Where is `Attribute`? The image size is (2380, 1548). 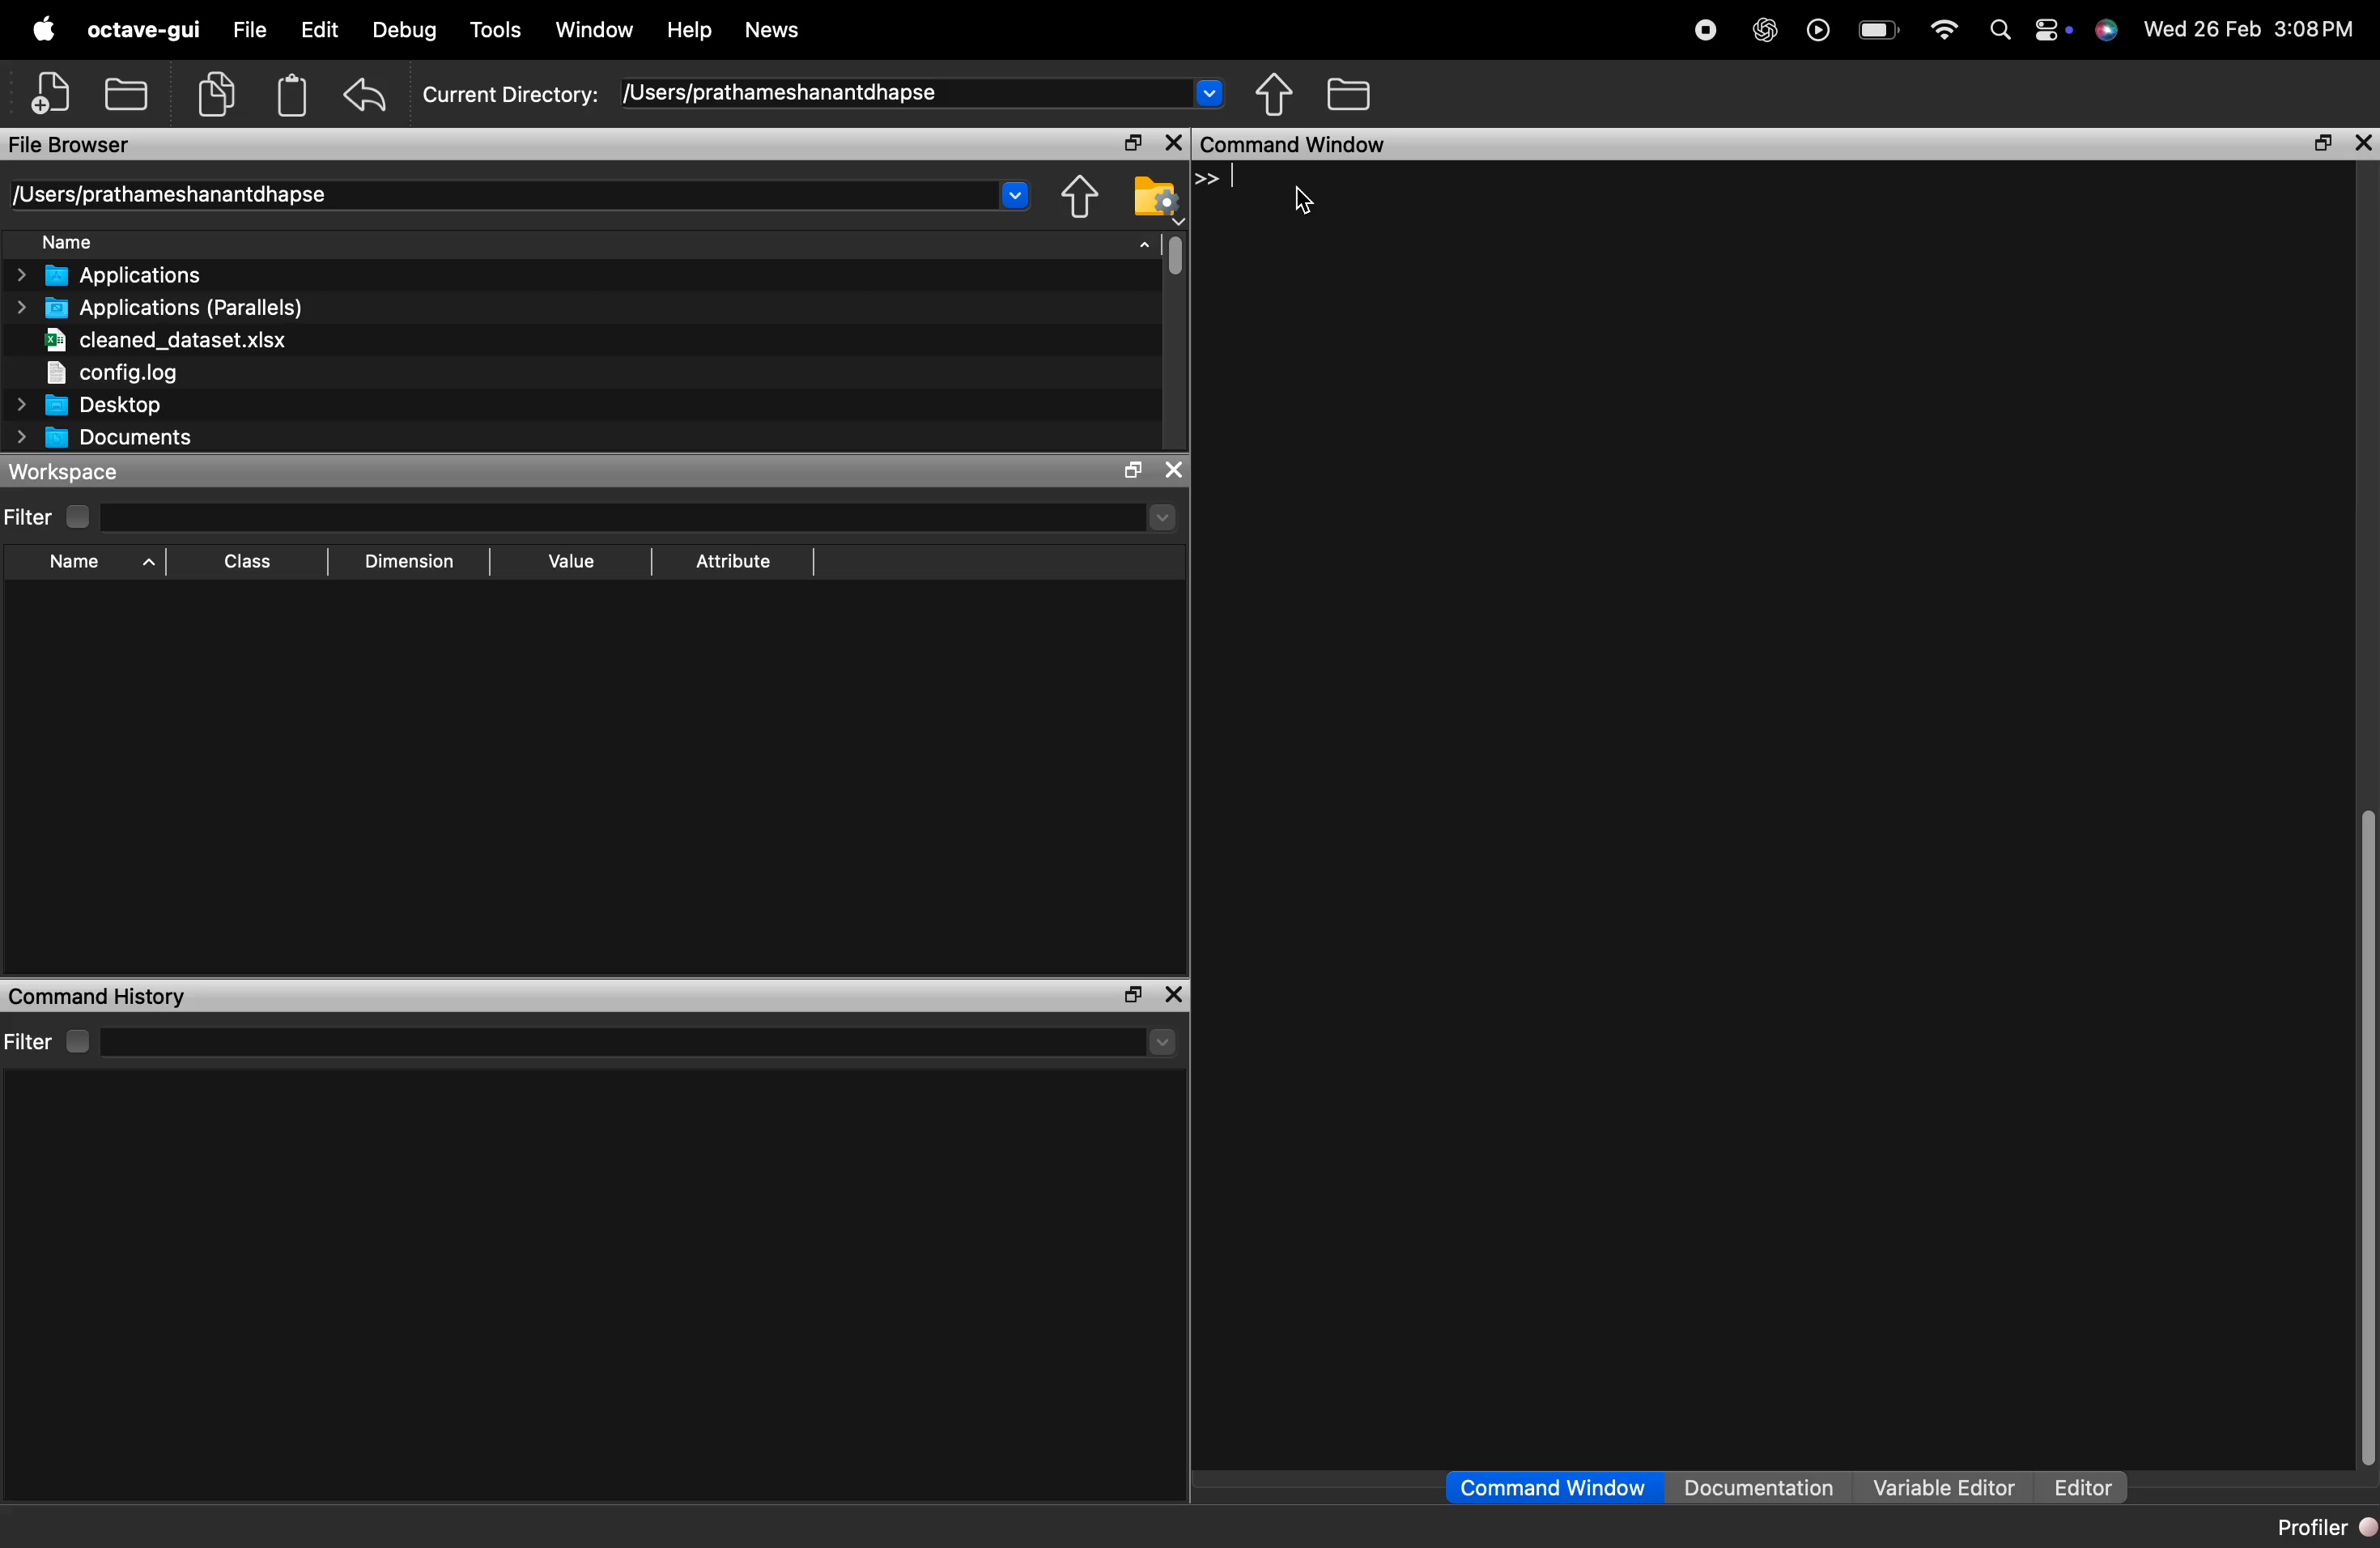 Attribute is located at coordinates (731, 565).